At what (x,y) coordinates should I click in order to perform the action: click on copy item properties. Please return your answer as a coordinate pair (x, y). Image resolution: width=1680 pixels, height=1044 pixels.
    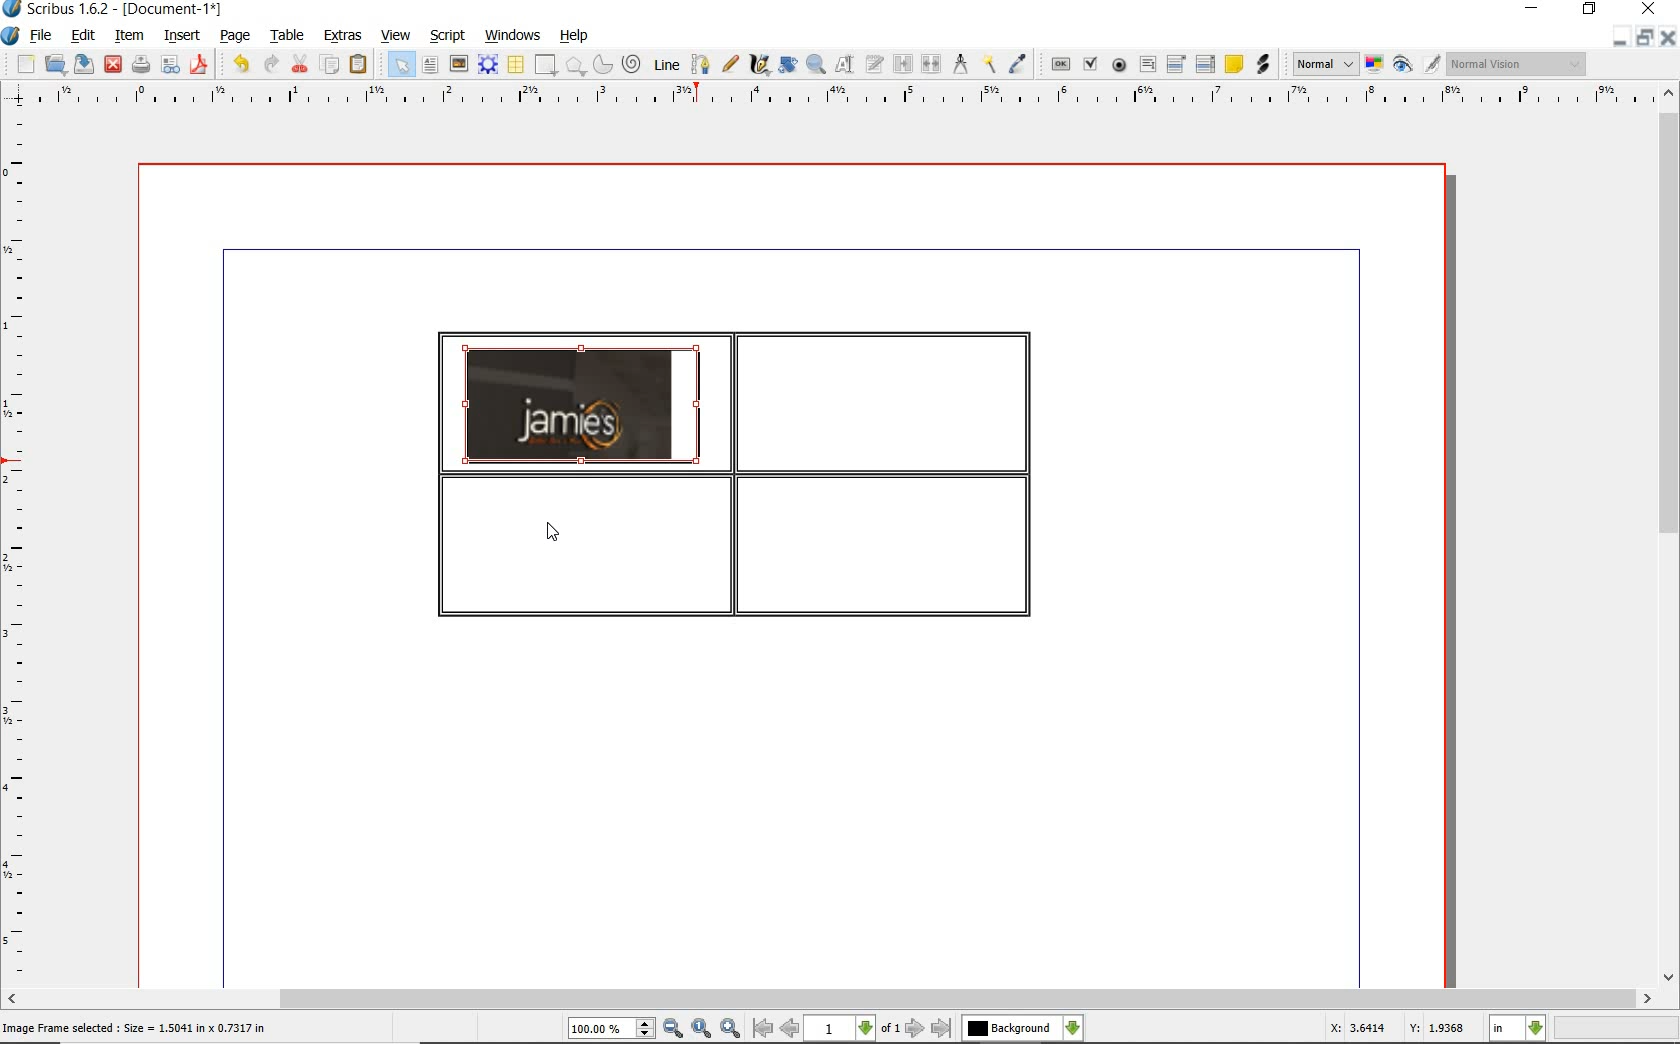
    Looking at the image, I should click on (988, 65).